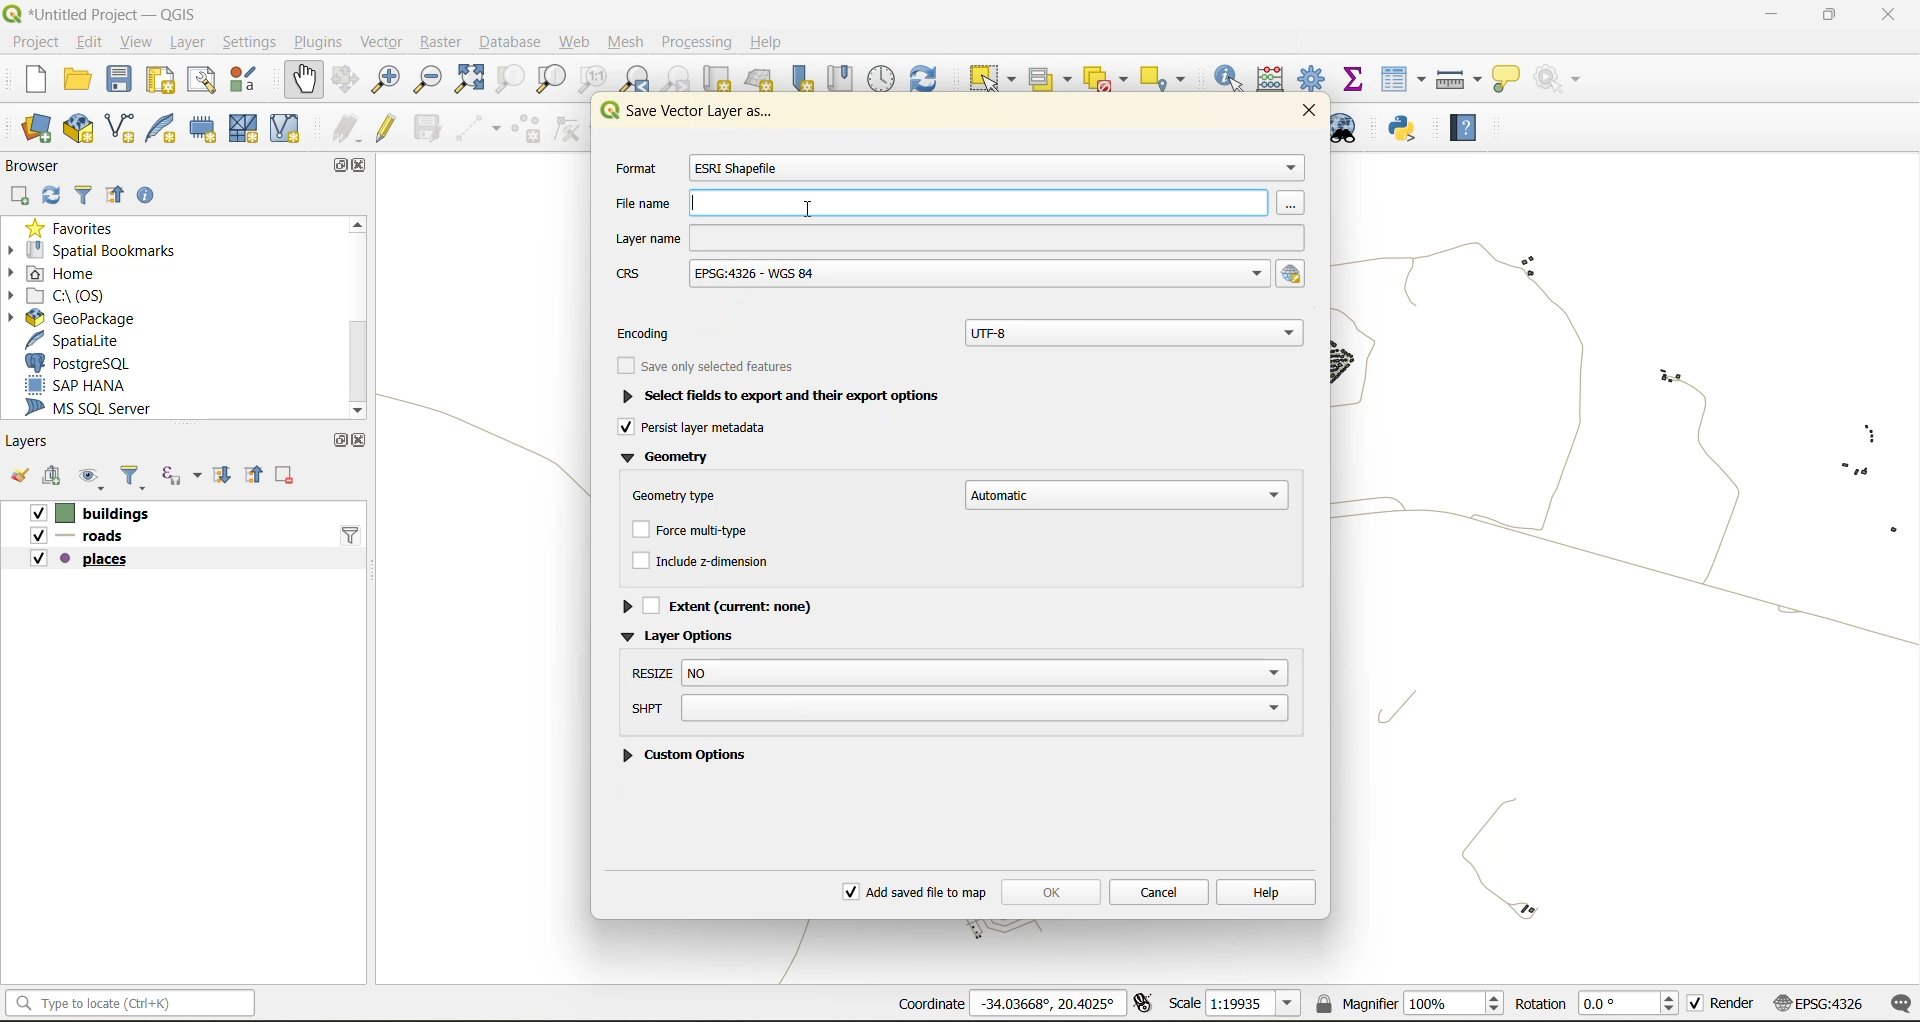 This screenshot has height=1022, width=1920. Describe the element at coordinates (252, 39) in the screenshot. I see `settings` at that location.